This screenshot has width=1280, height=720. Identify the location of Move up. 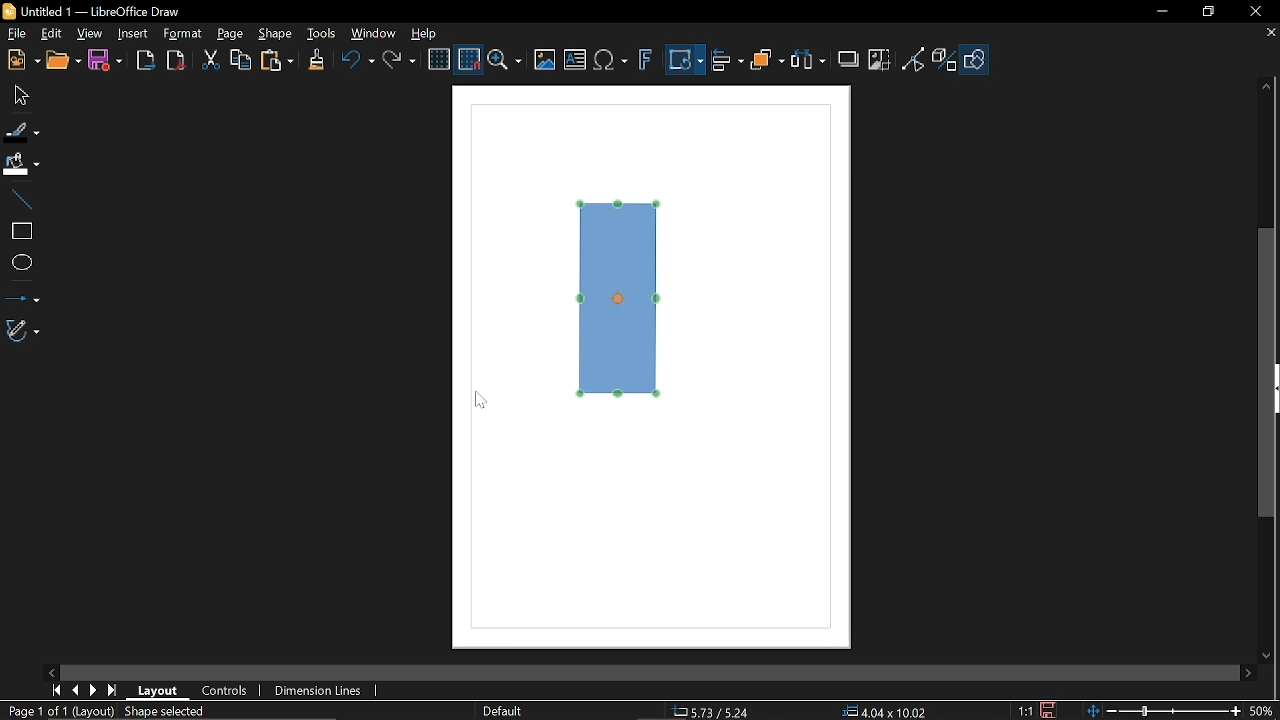
(1269, 87).